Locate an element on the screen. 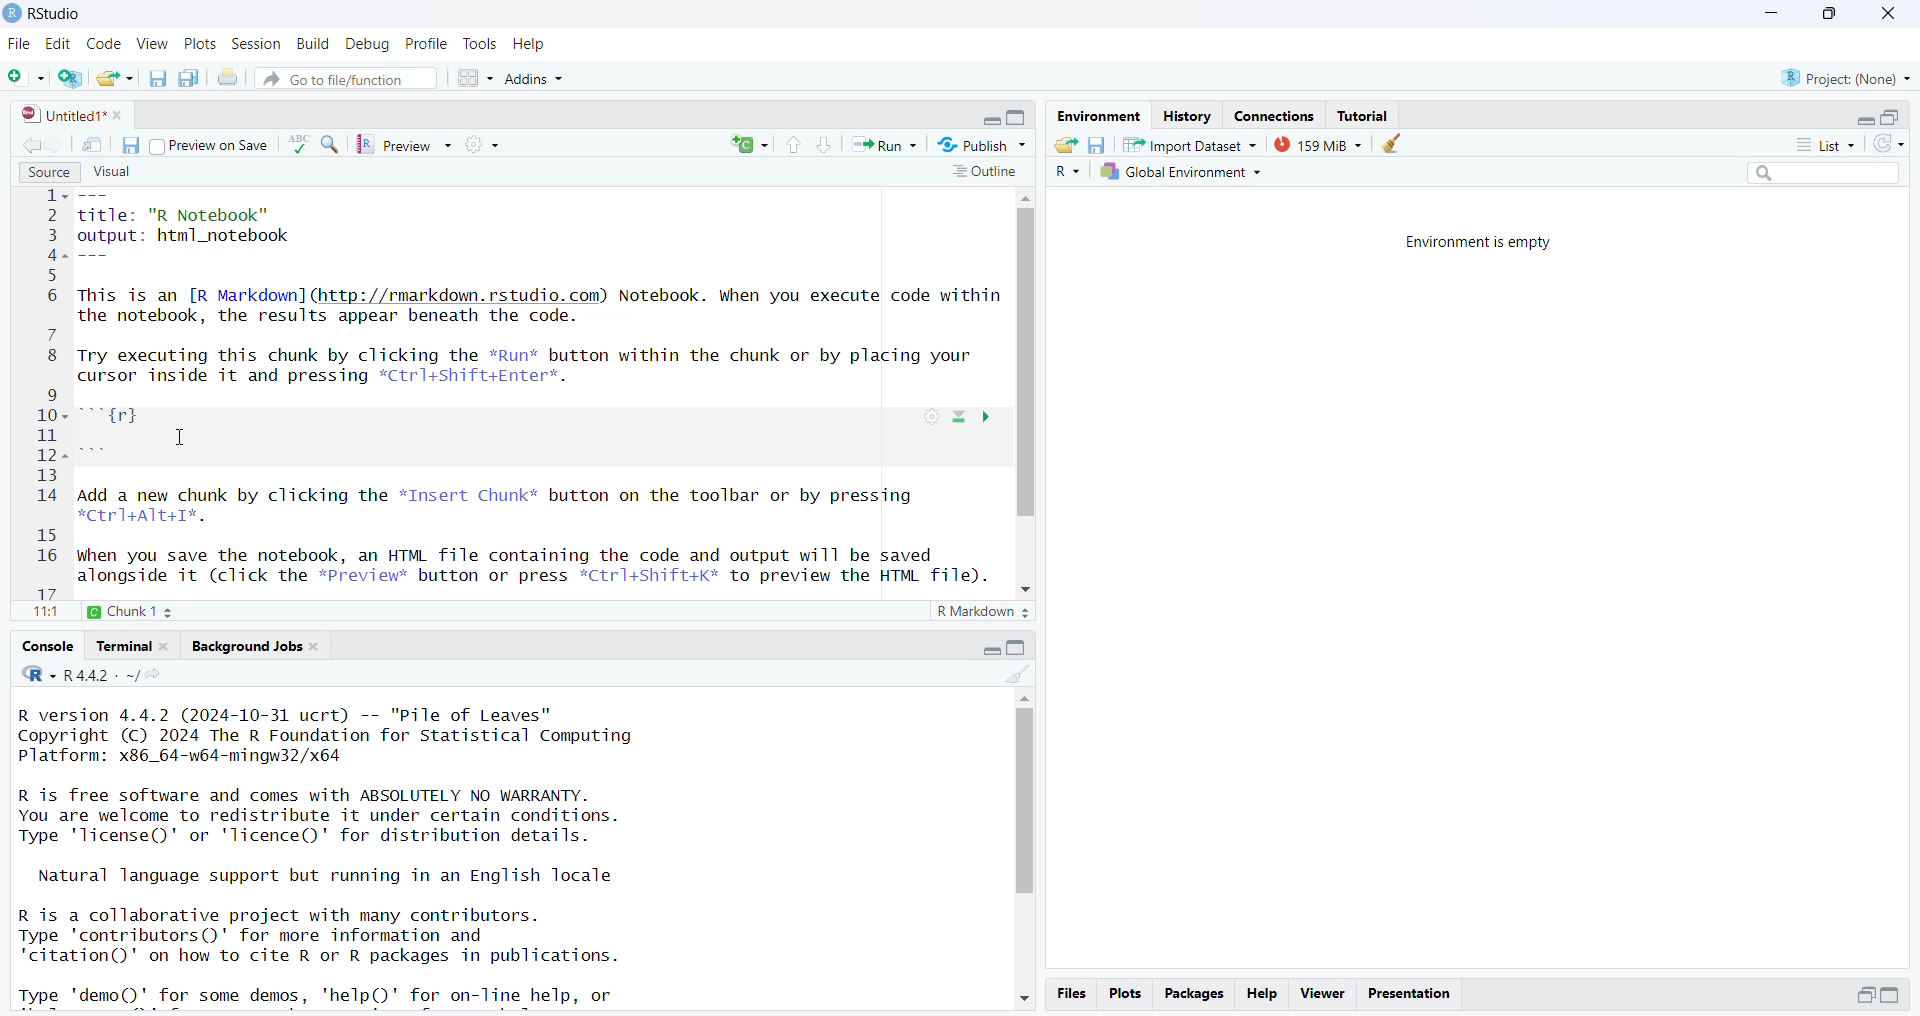 The image size is (1920, 1016). clear object from the workspace is located at coordinates (1395, 144).